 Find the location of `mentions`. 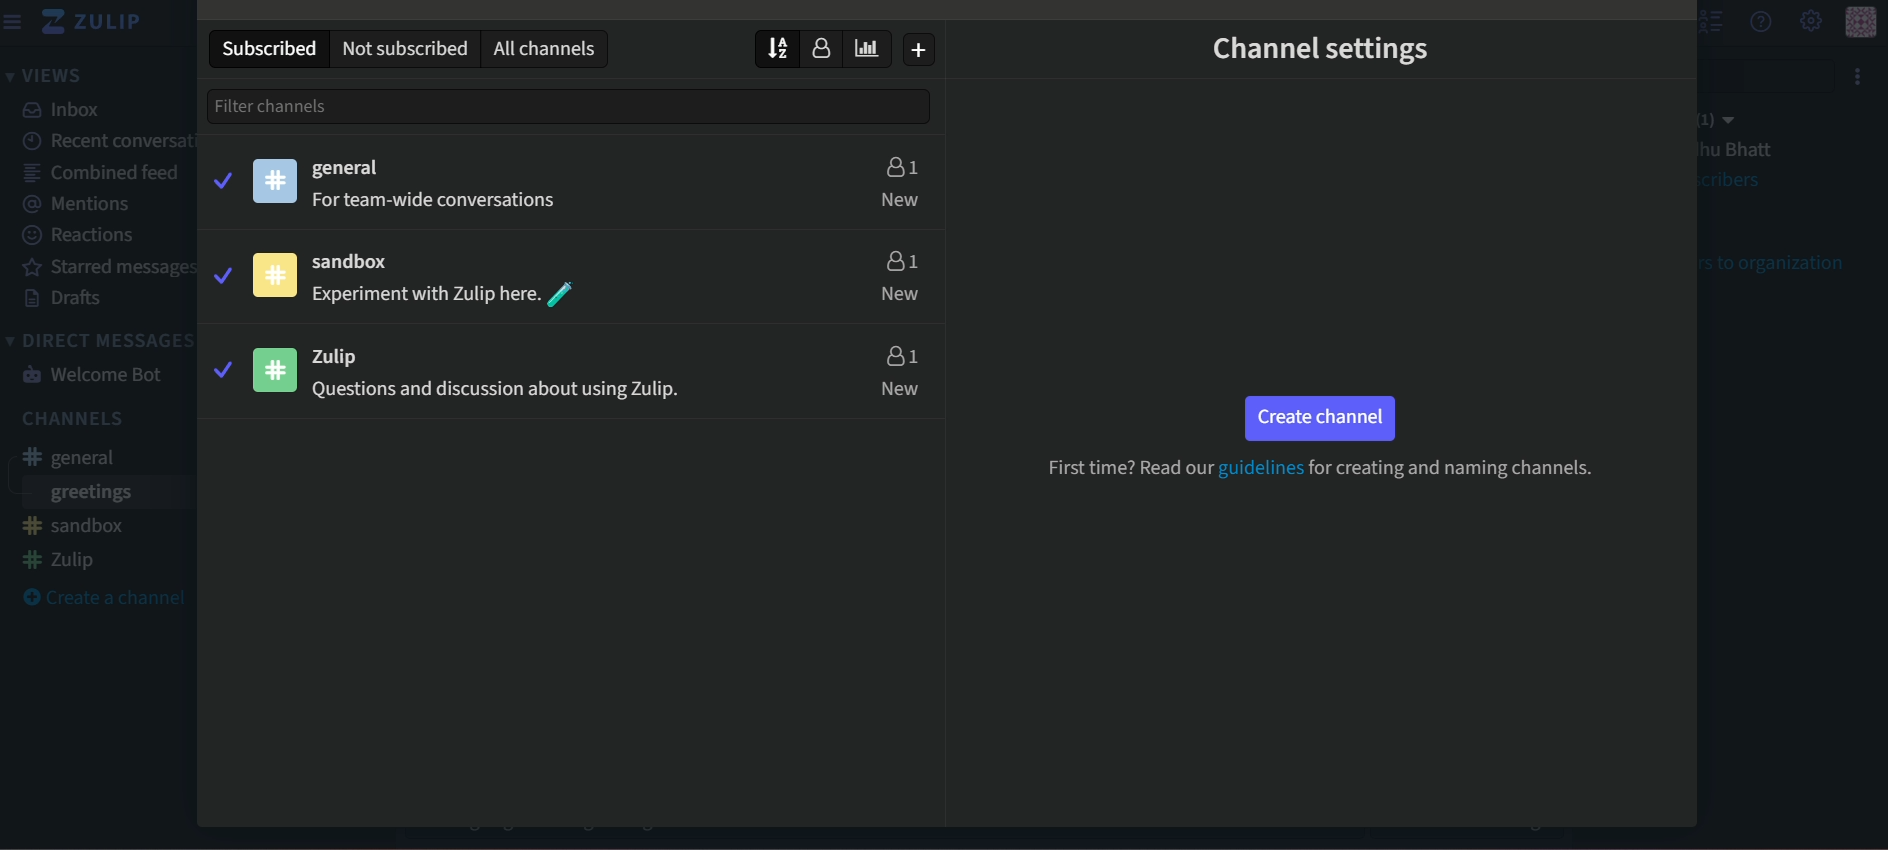

mentions is located at coordinates (77, 202).